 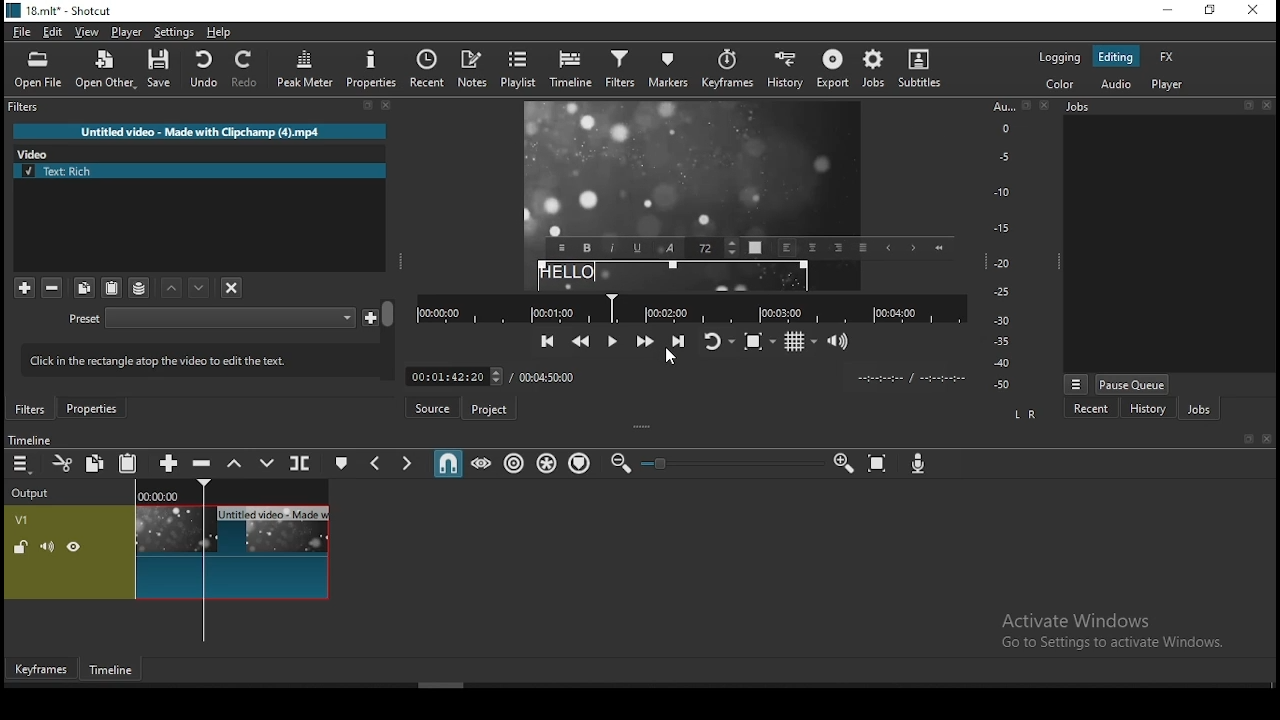 What do you see at coordinates (799, 342) in the screenshot?
I see `toggle grids display` at bounding box center [799, 342].